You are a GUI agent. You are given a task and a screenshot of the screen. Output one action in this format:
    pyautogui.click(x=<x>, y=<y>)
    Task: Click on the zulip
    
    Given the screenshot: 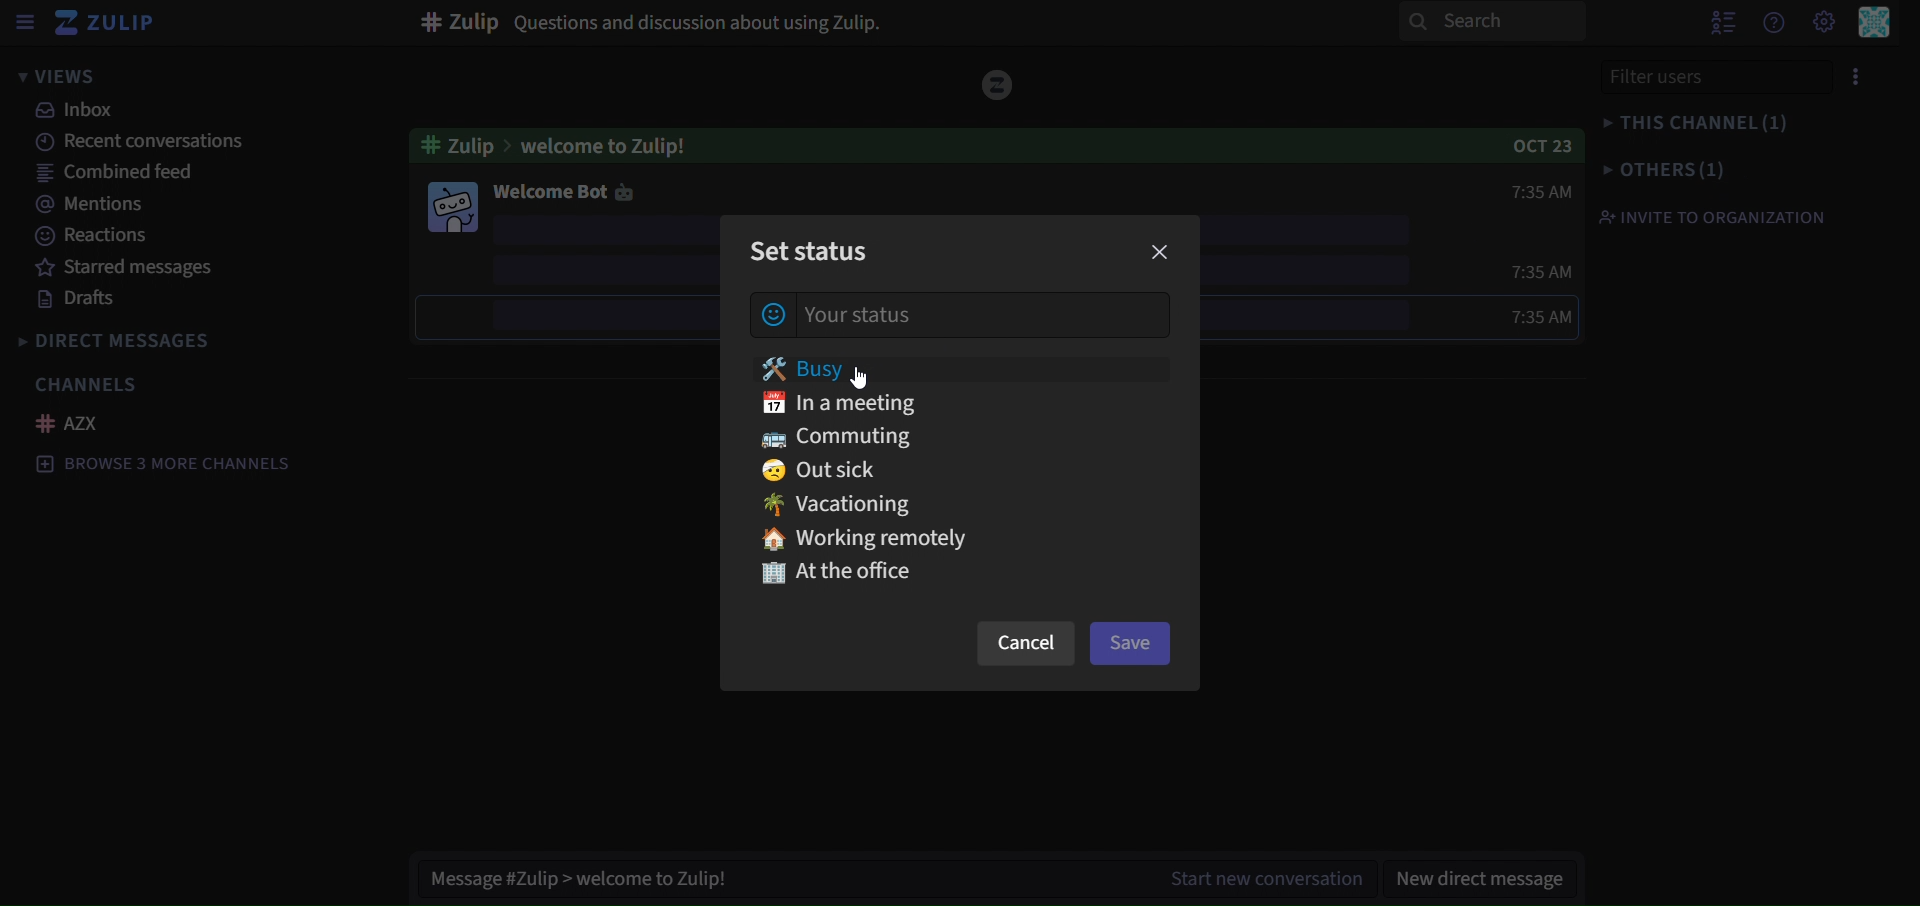 What is the action you would take?
    pyautogui.click(x=106, y=24)
    